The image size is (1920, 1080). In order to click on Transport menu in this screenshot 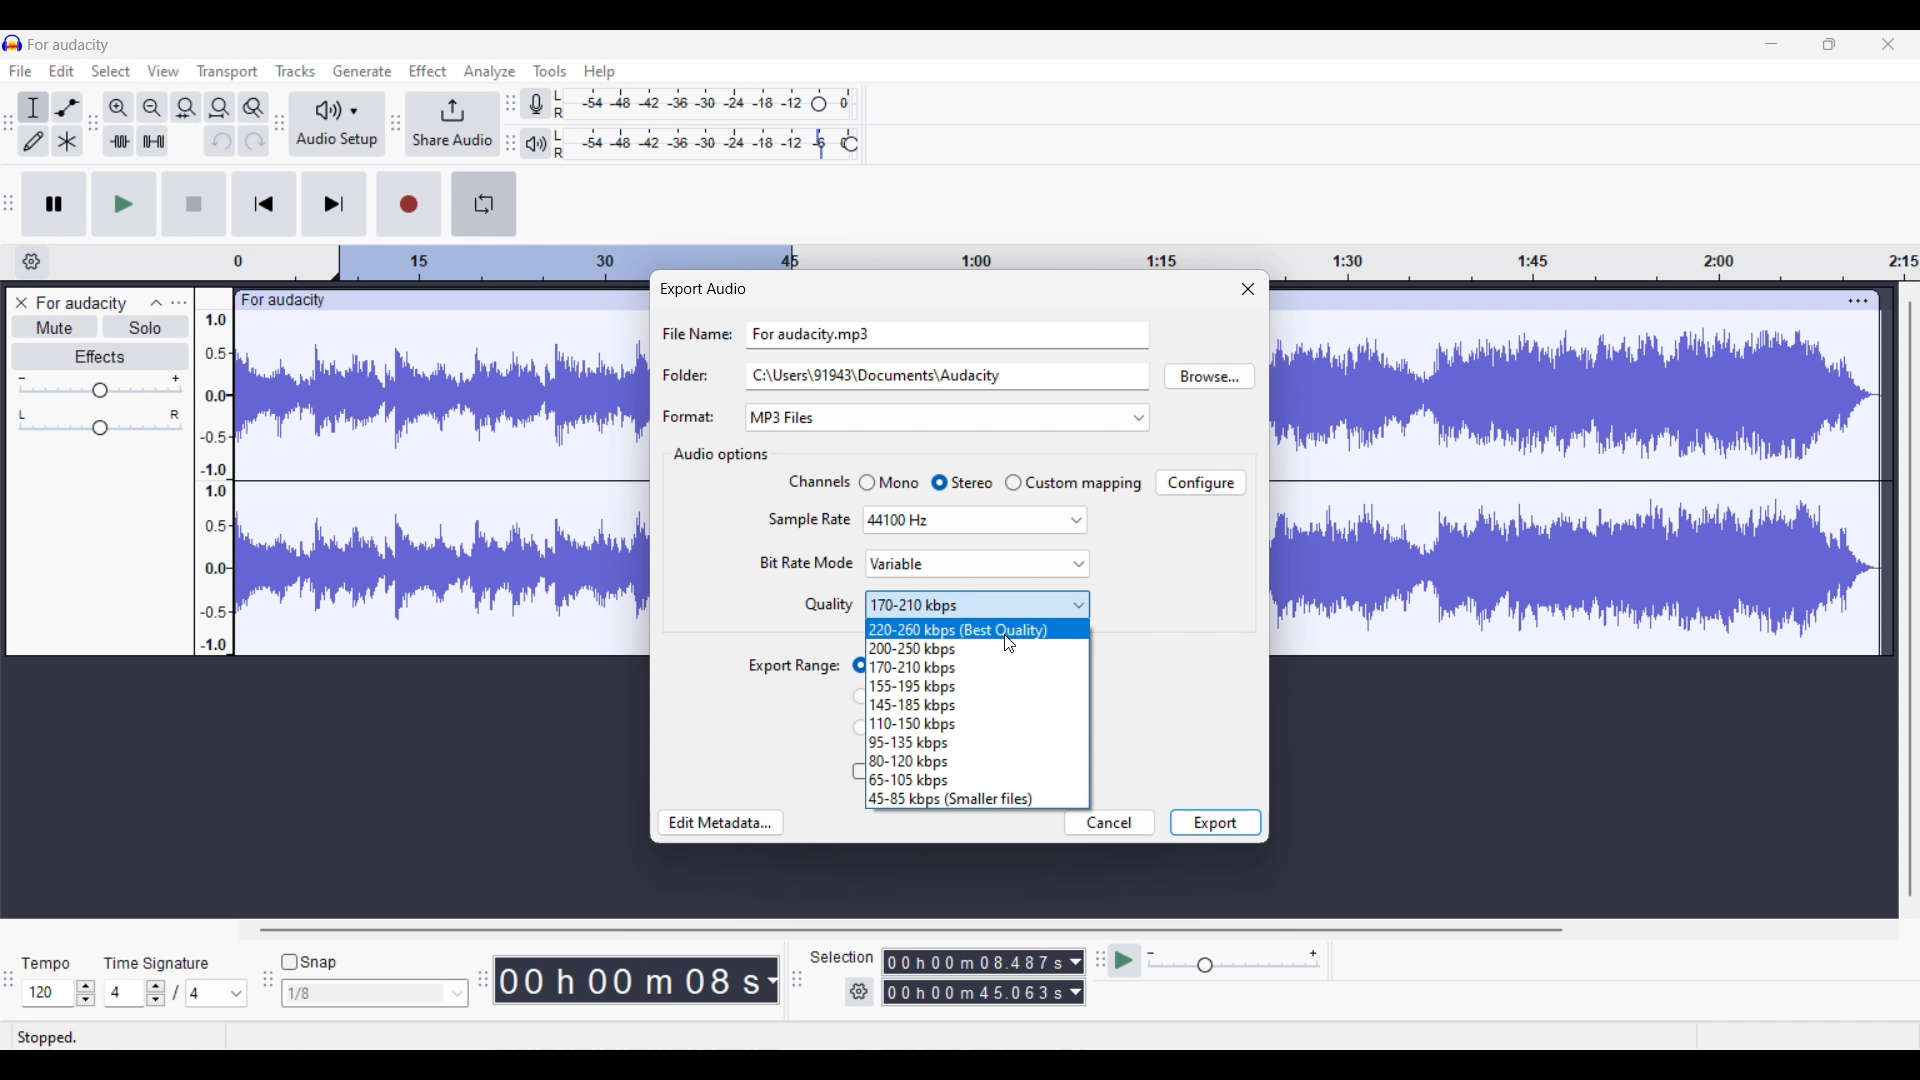, I will do `click(228, 72)`.